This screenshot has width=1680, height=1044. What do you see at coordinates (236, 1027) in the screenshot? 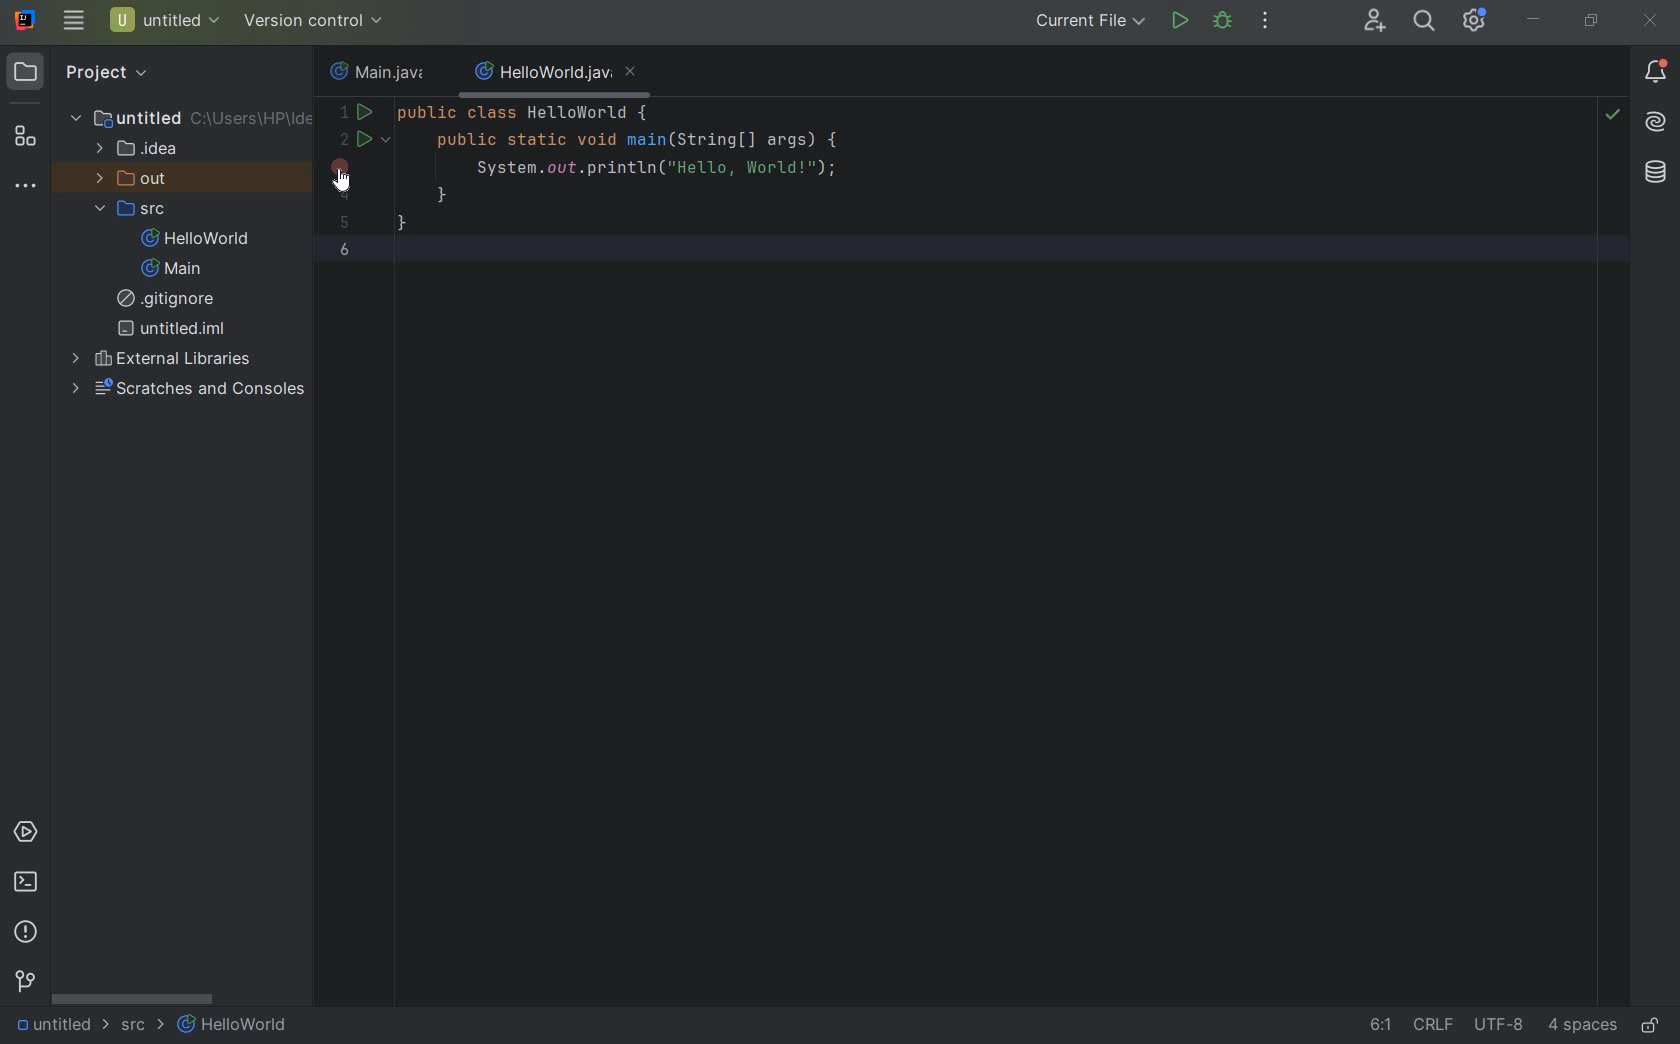
I see `HelloWorld` at bounding box center [236, 1027].